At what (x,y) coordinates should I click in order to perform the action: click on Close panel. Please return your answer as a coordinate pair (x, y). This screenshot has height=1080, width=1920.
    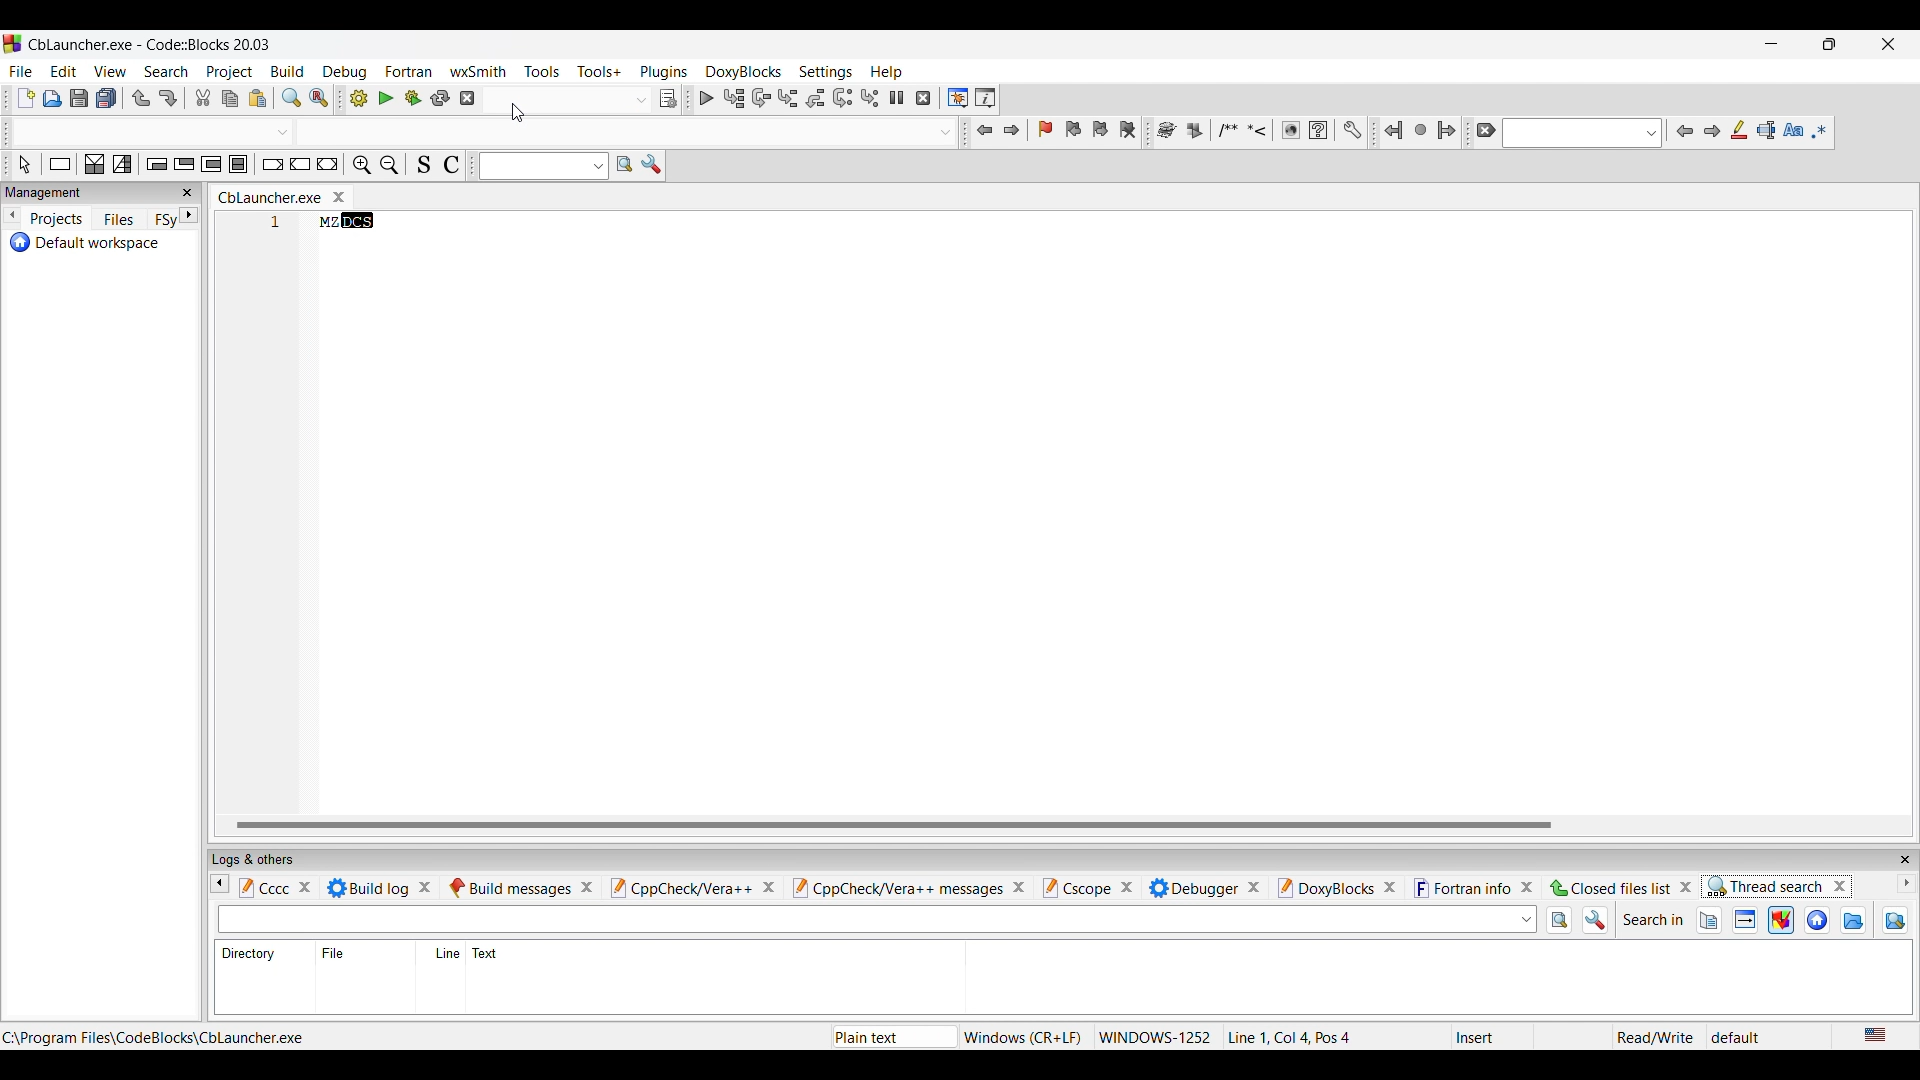
    Looking at the image, I should click on (187, 192).